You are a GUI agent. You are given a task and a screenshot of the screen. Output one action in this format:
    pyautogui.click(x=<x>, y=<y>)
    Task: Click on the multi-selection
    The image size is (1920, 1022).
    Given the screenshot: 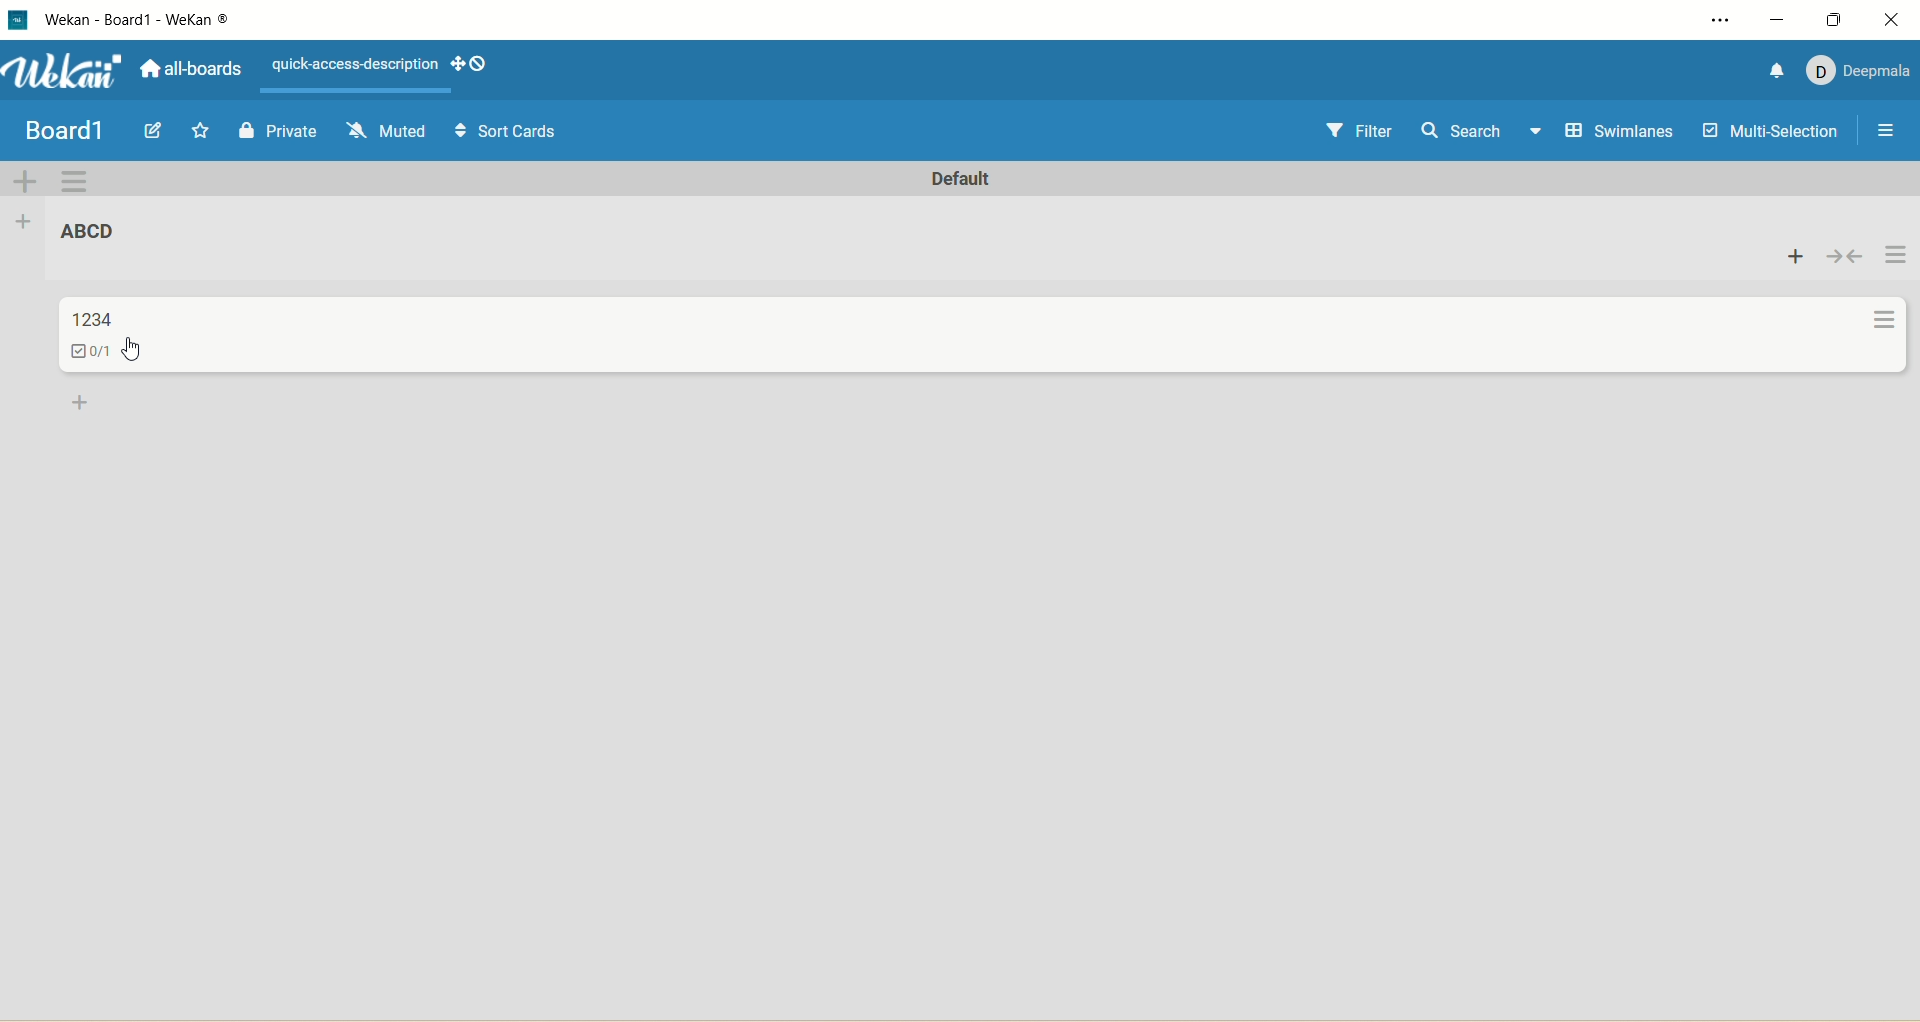 What is the action you would take?
    pyautogui.click(x=1768, y=133)
    